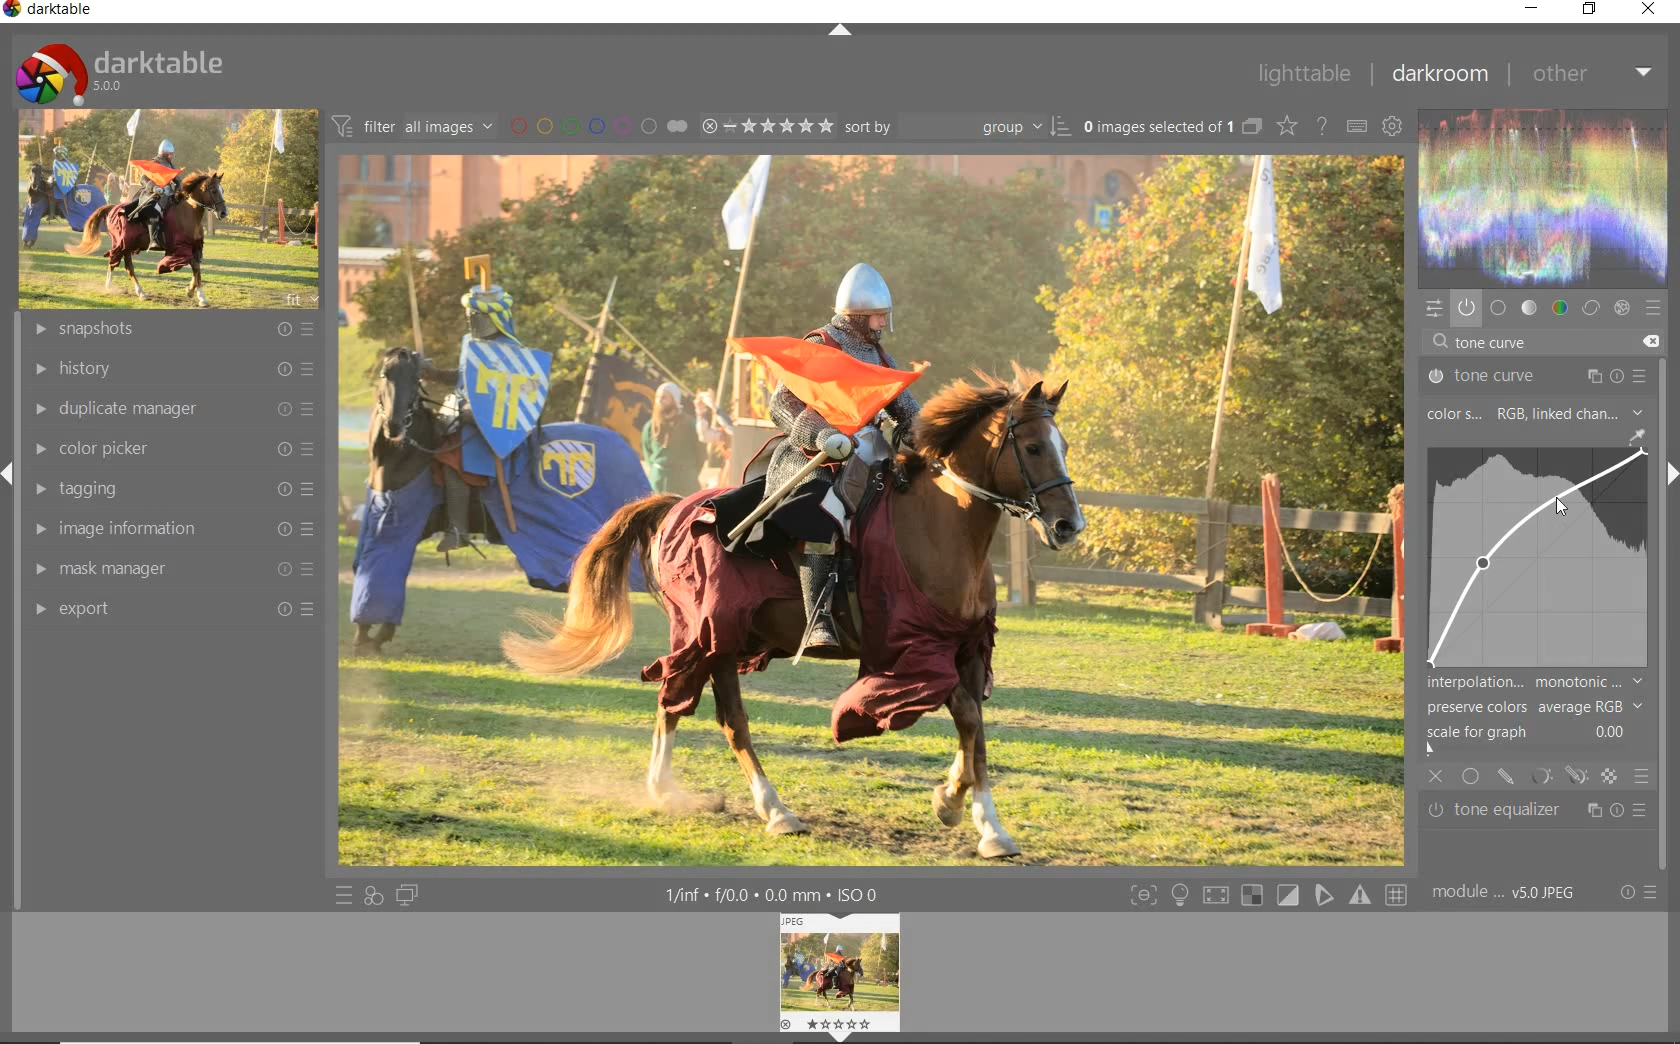  What do you see at coordinates (843, 974) in the screenshot?
I see `Image preview` at bounding box center [843, 974].